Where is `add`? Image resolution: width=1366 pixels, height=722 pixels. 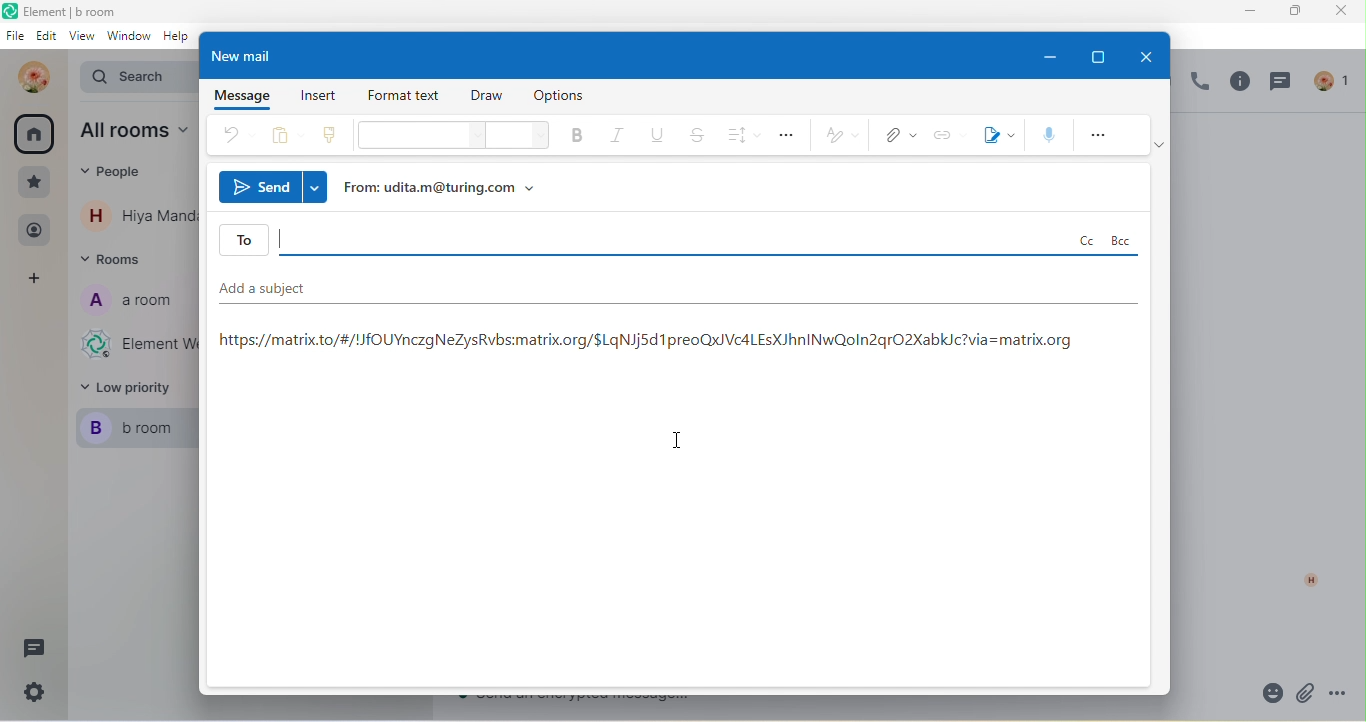
add is located at coordinates (37, 280).